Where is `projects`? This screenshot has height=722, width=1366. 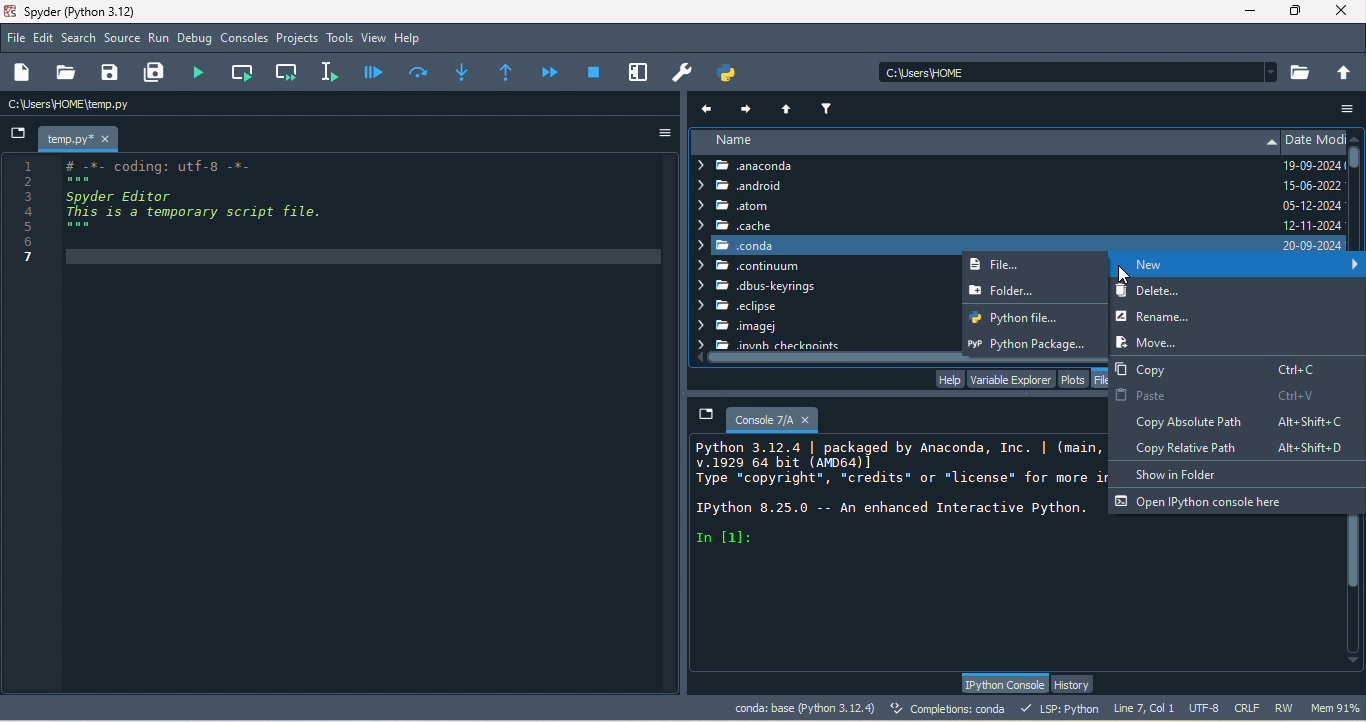 projects is located at coordinates (298, 39).